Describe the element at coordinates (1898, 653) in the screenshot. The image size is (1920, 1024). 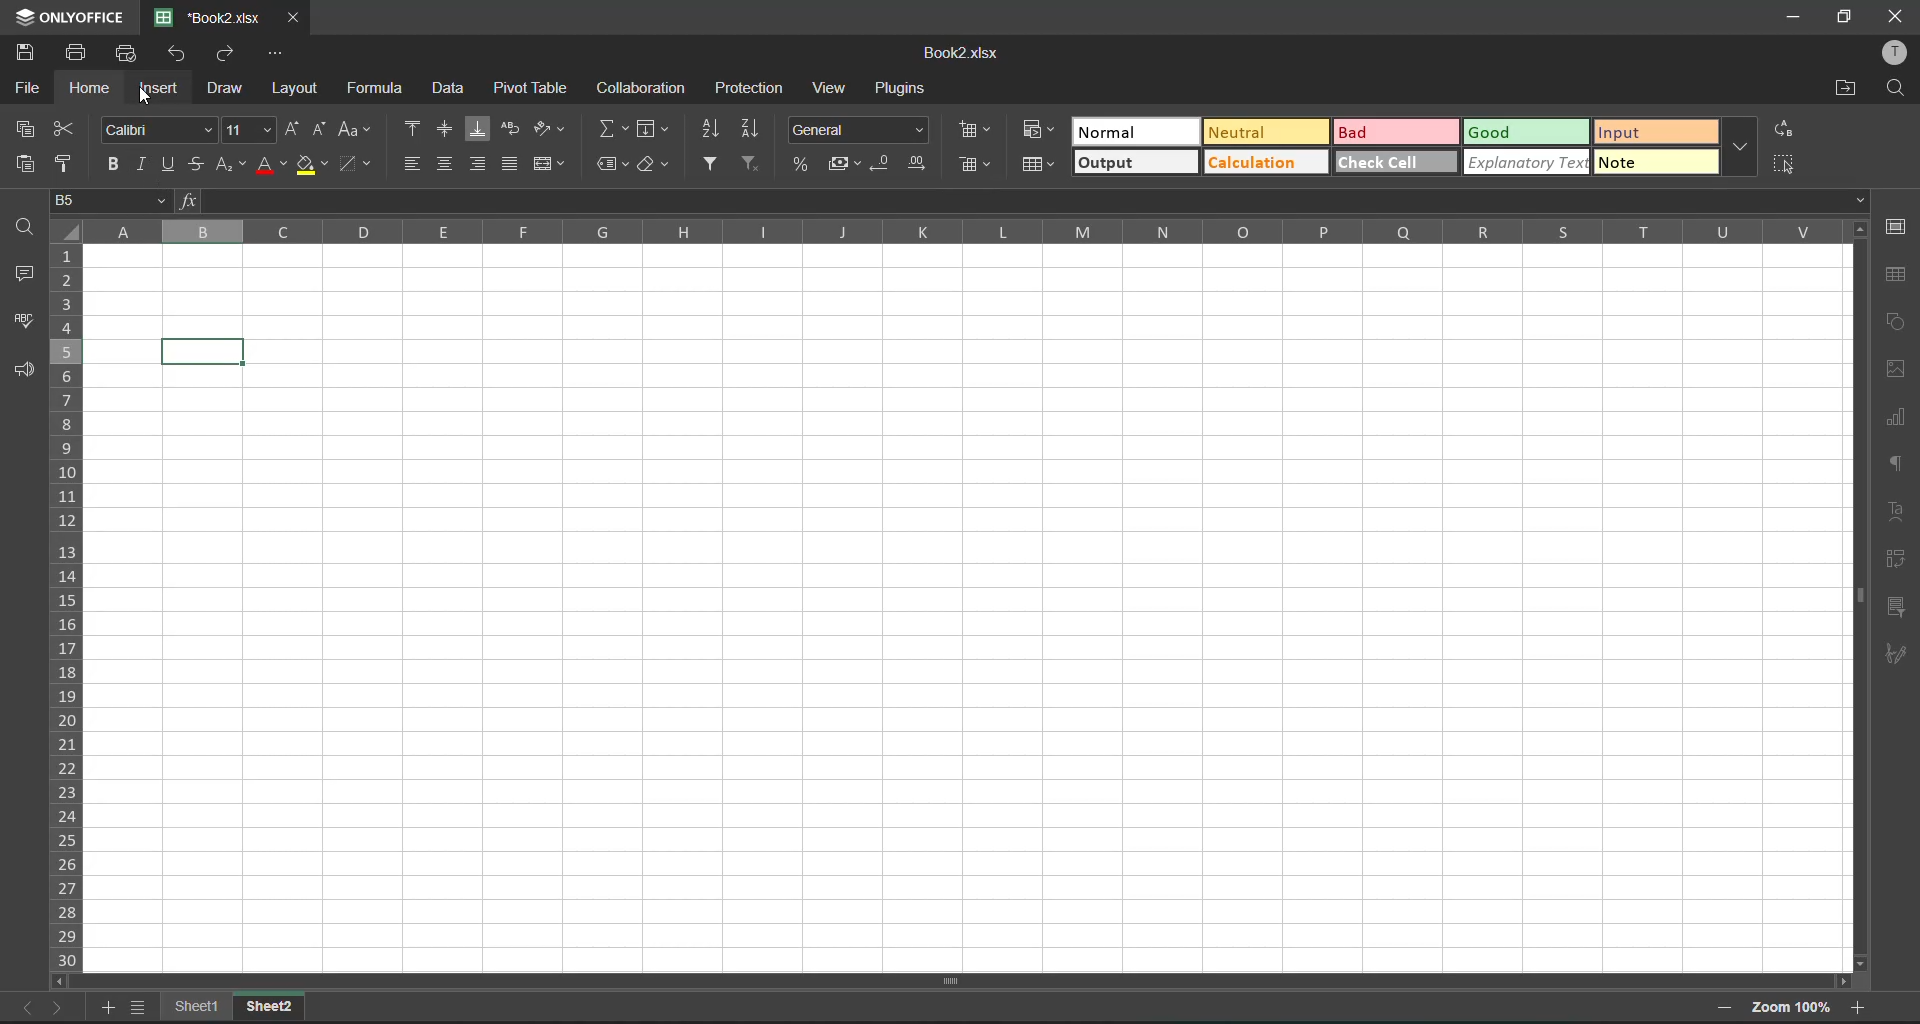
I see `signature` at that location.